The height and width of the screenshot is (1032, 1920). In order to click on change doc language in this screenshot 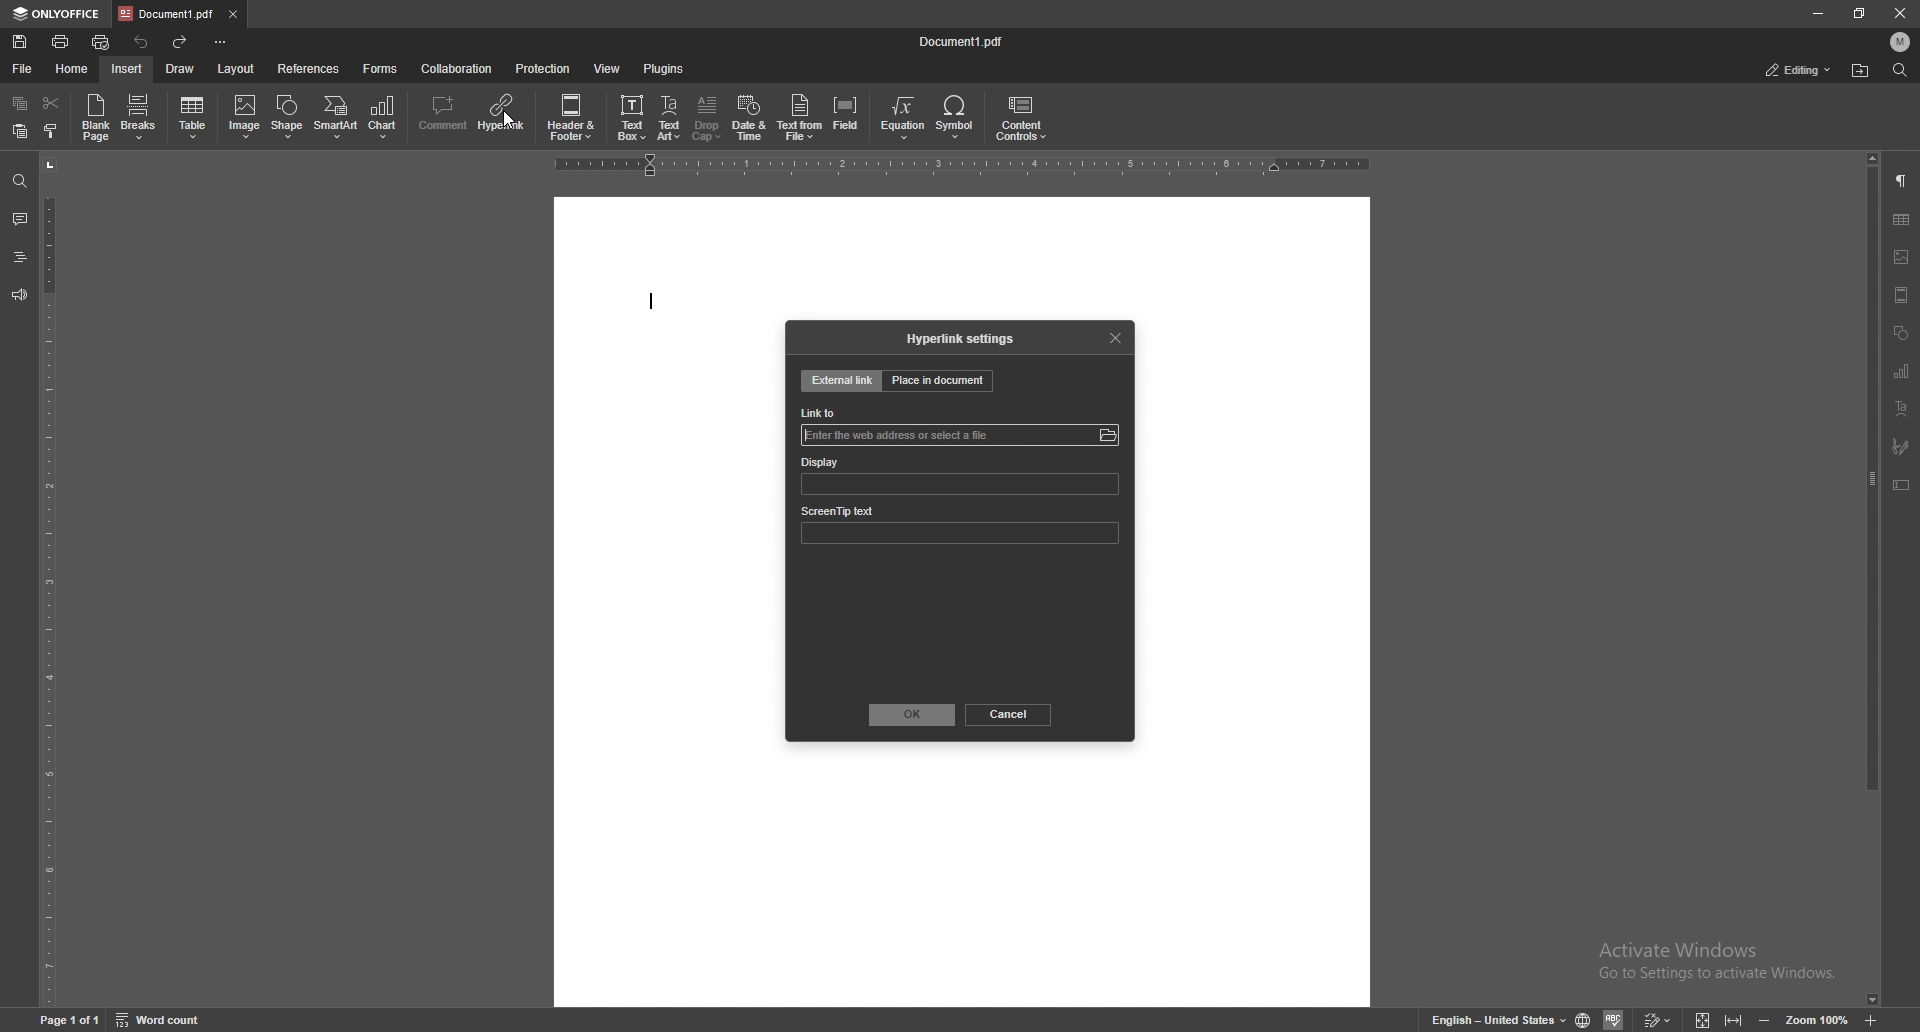, I will do `click(1585, 1018)`.